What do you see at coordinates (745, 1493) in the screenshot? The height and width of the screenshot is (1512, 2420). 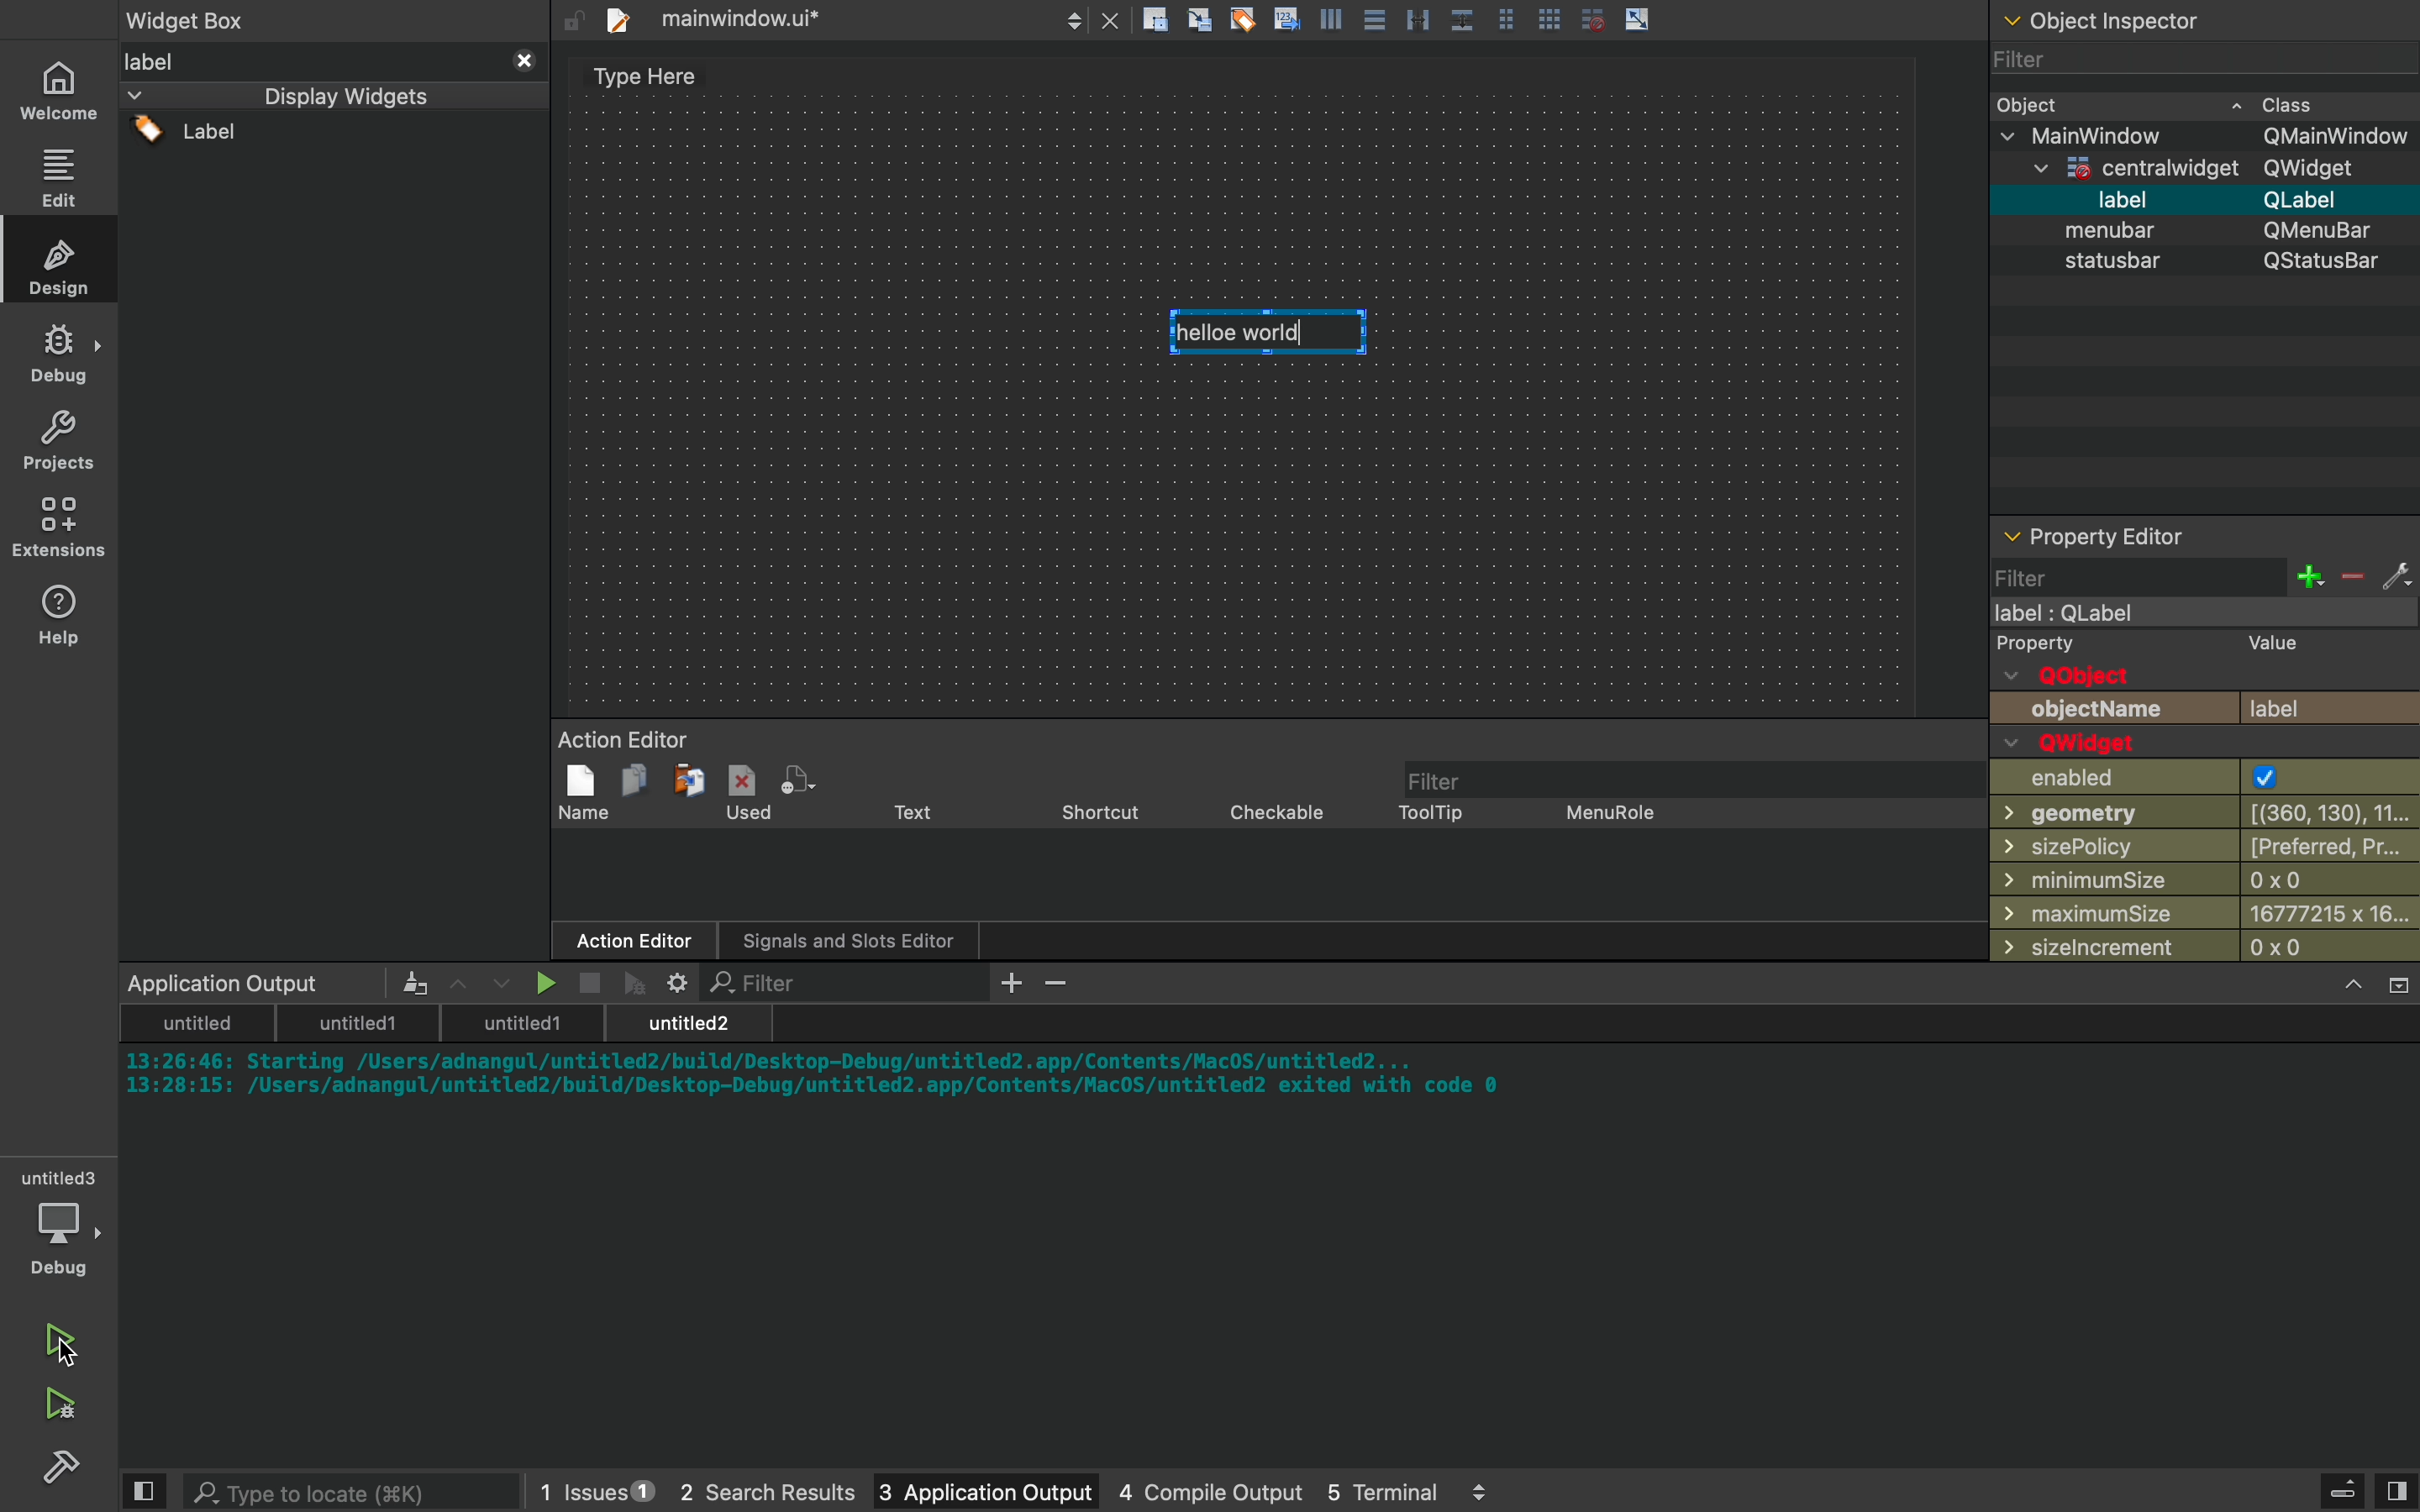 I see `2 search results` at bounding box center [745, 1493].